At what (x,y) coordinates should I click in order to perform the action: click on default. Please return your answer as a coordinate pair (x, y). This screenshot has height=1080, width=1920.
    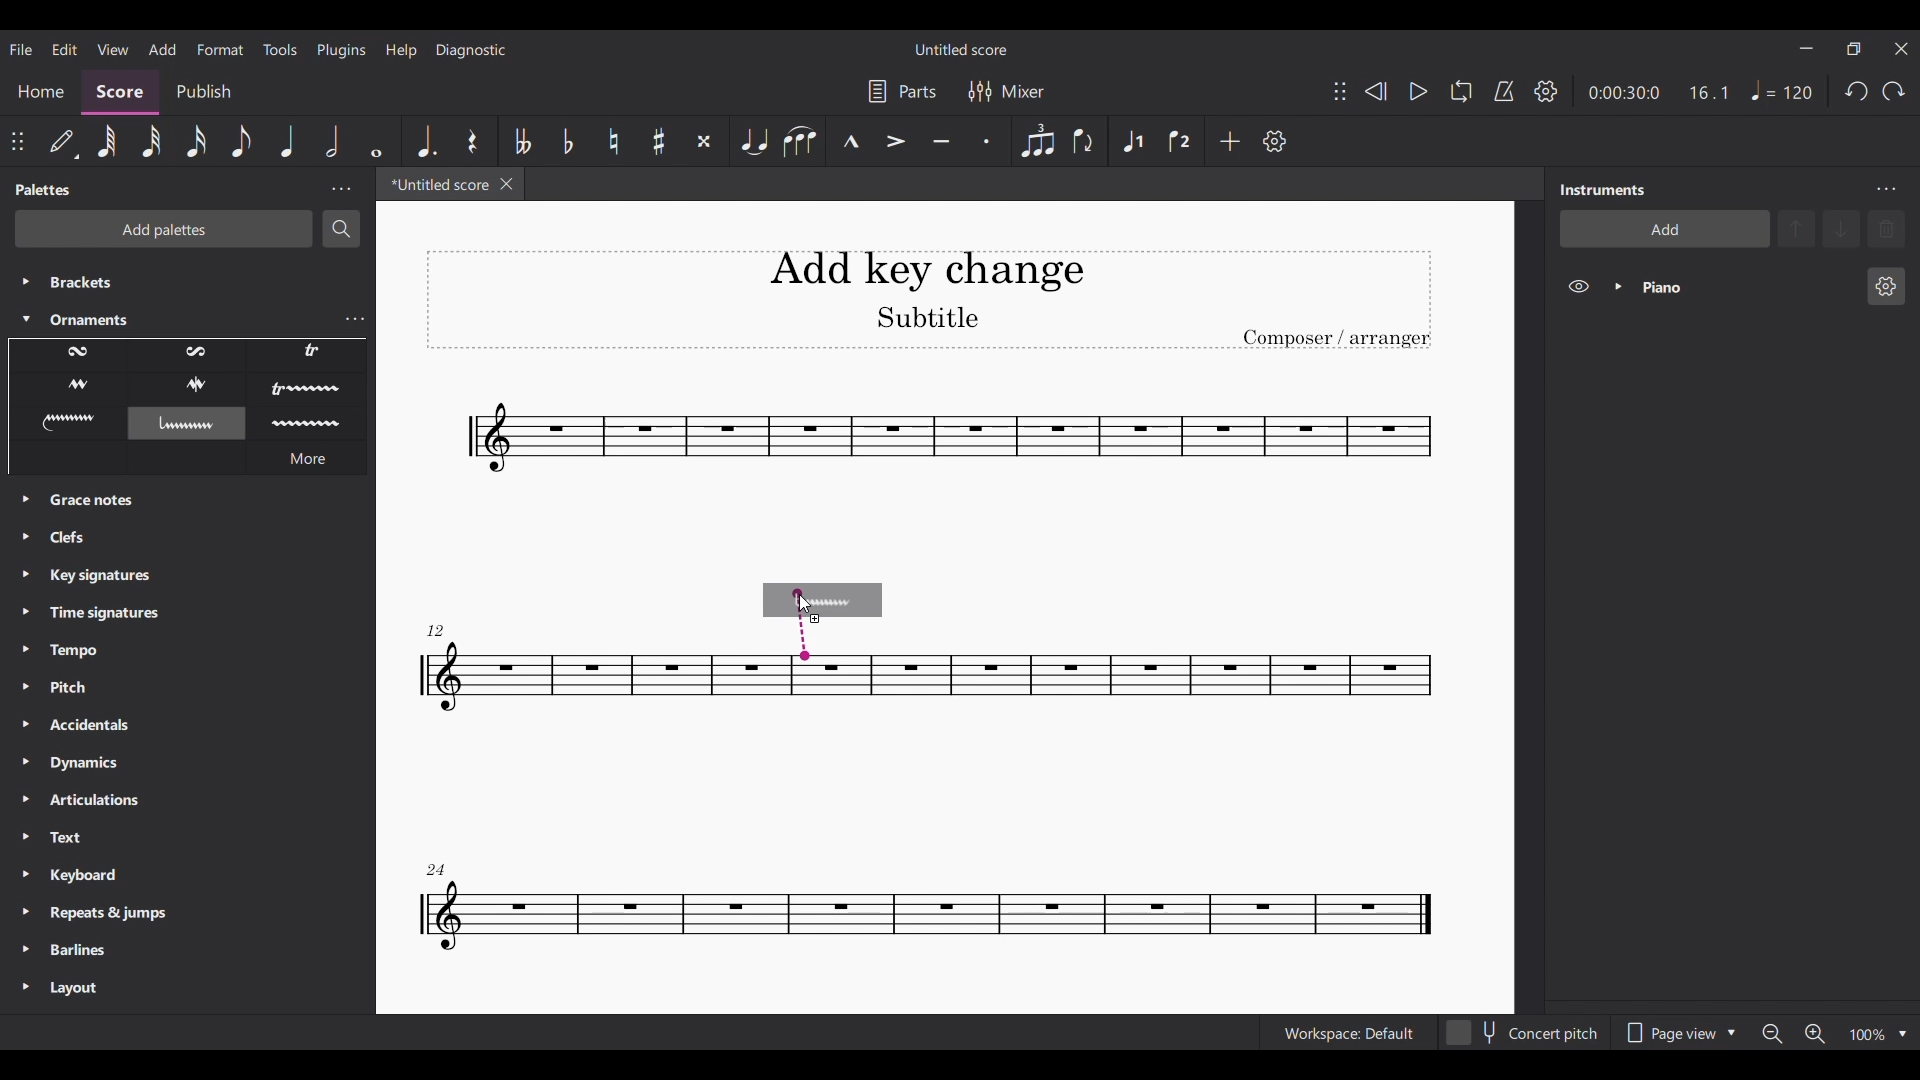
    Looking at the image, I should click on (62, 141).